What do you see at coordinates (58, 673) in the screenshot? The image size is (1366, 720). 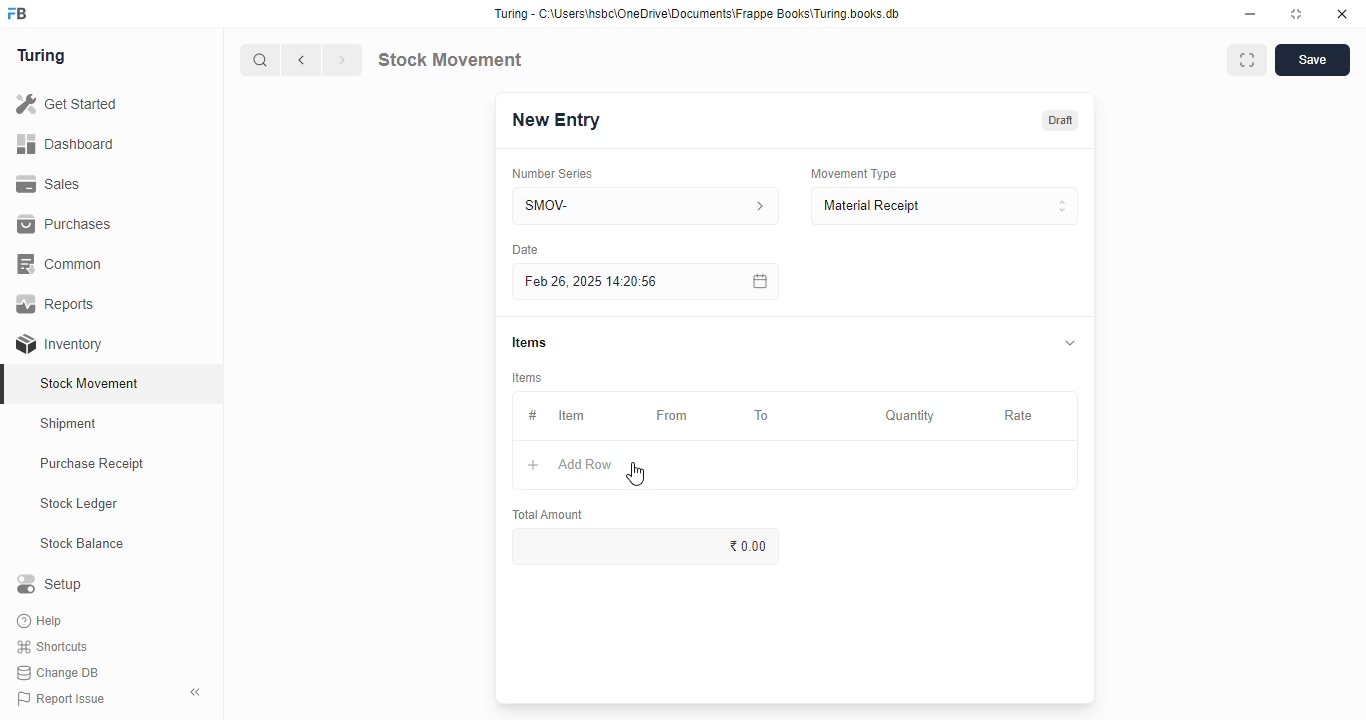 I see `change DB` at bounding box center [58, 673].